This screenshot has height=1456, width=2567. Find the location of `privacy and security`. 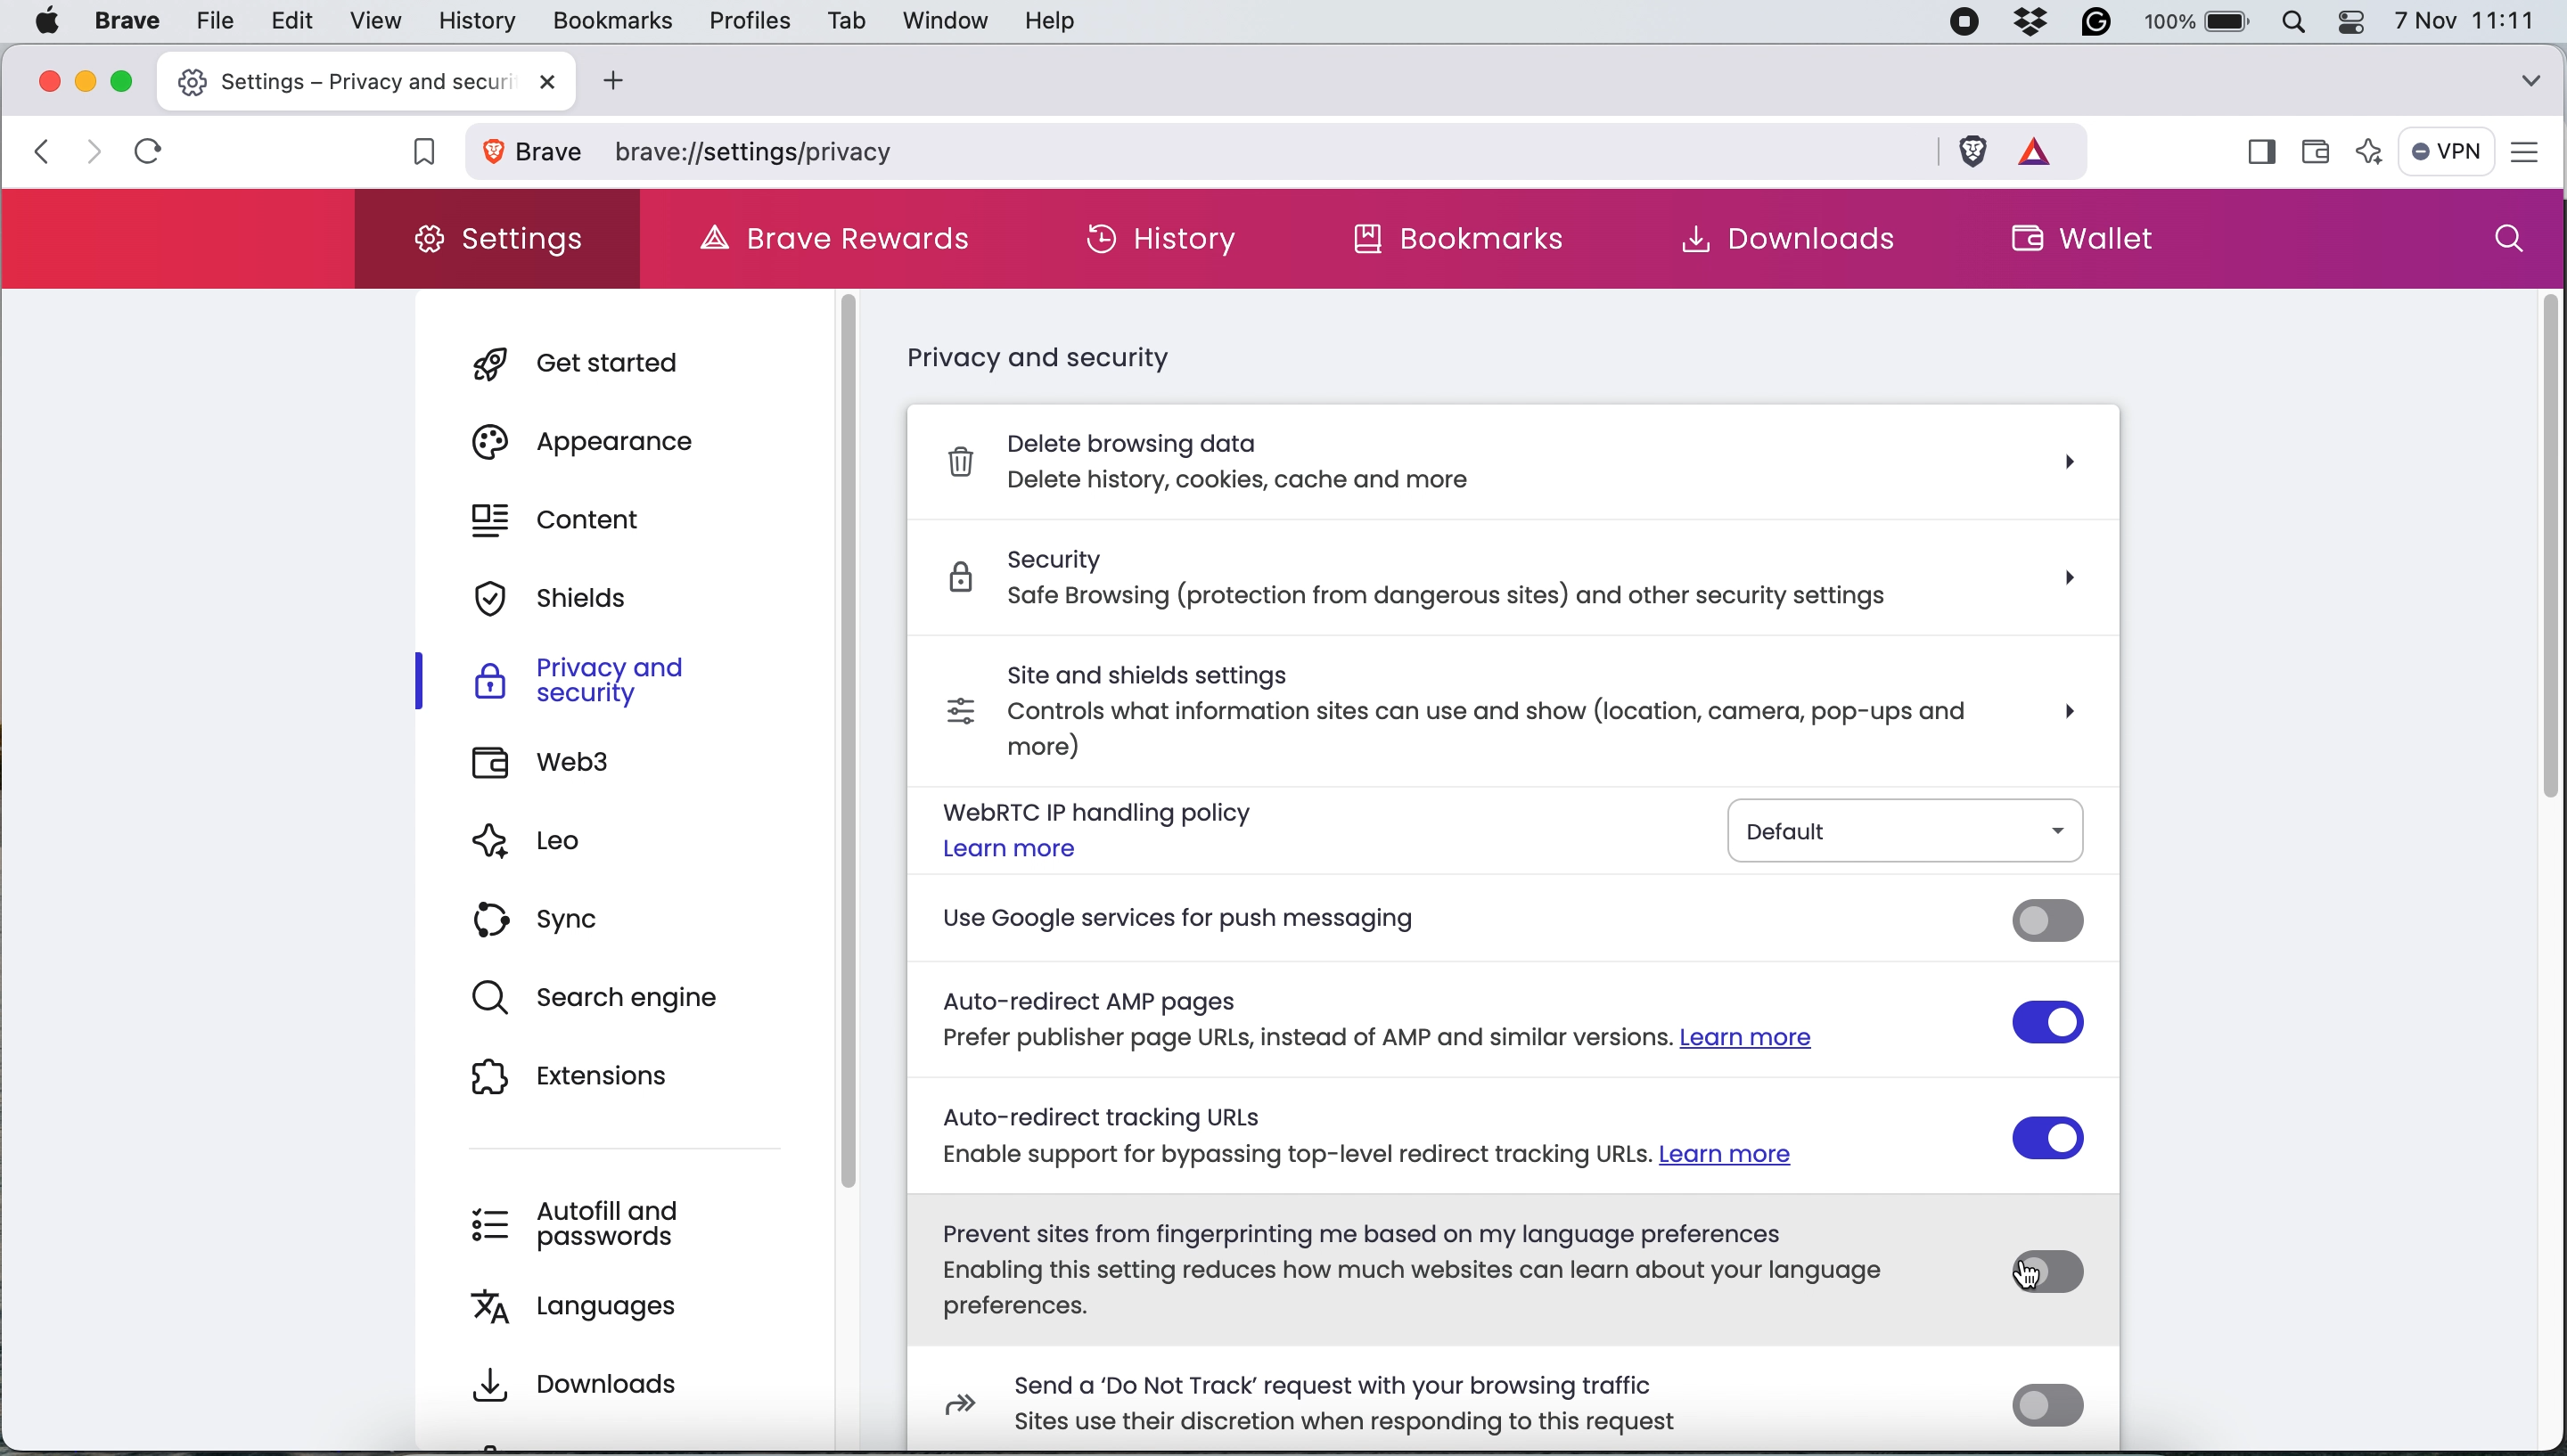

privacy and security is located at coordinates (580, 678).